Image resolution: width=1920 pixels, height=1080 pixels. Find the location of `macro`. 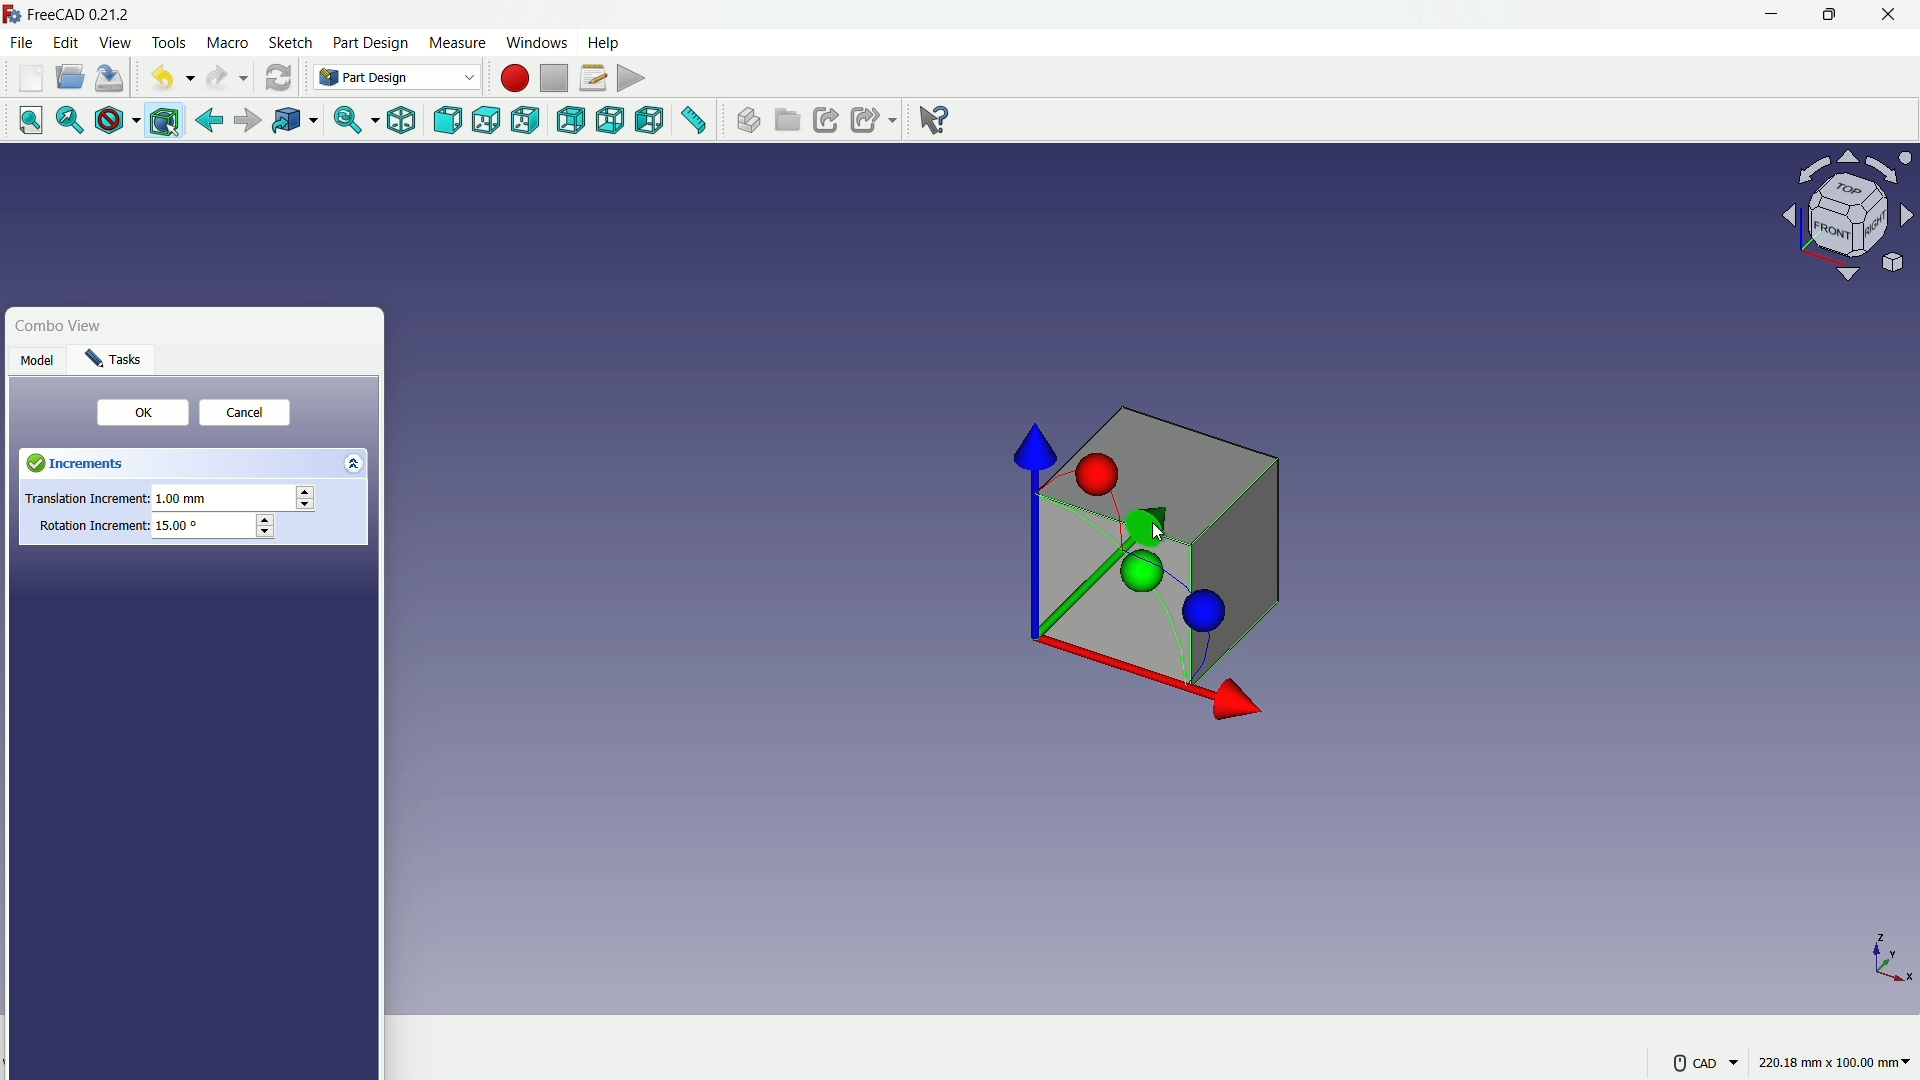

macro is located at coordinates (229, 44).